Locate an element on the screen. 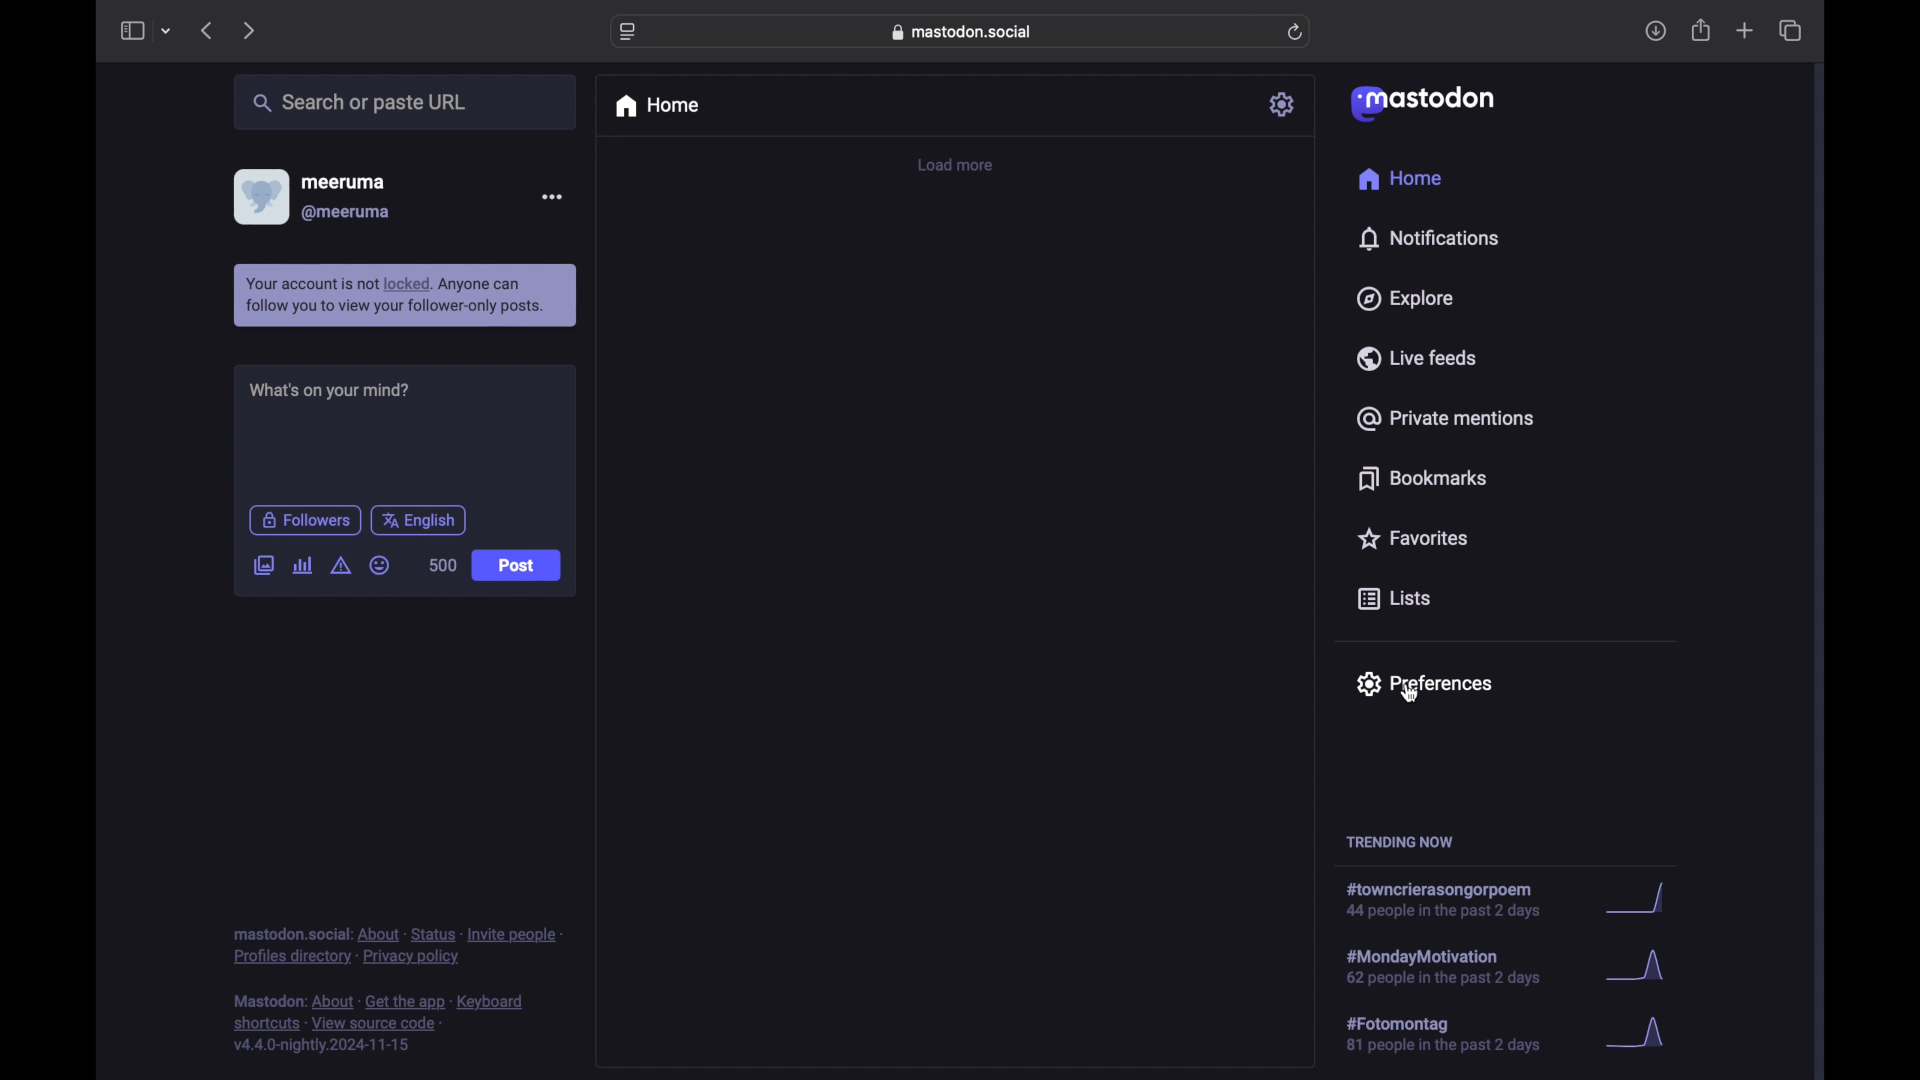  bookmarks is located at coordinates (1422, 478).